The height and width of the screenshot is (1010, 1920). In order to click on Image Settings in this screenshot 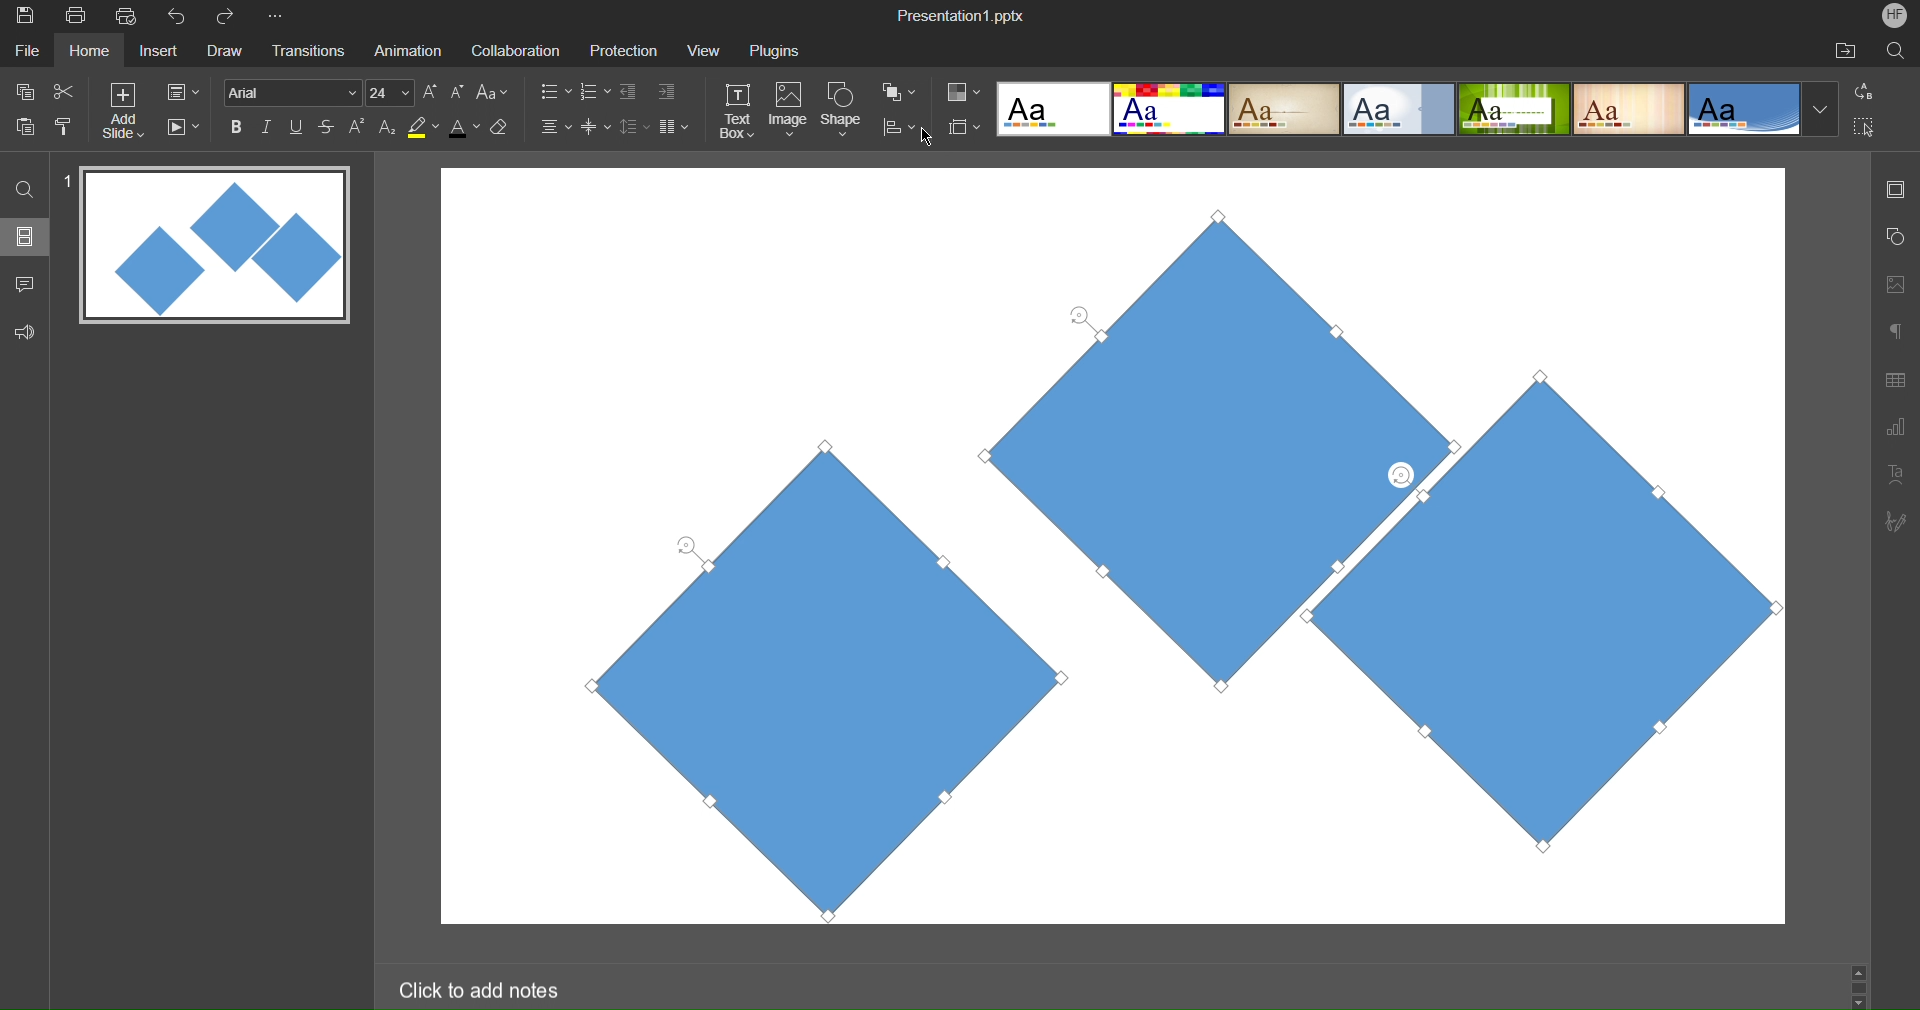, I will do `click(1892, 284)`.